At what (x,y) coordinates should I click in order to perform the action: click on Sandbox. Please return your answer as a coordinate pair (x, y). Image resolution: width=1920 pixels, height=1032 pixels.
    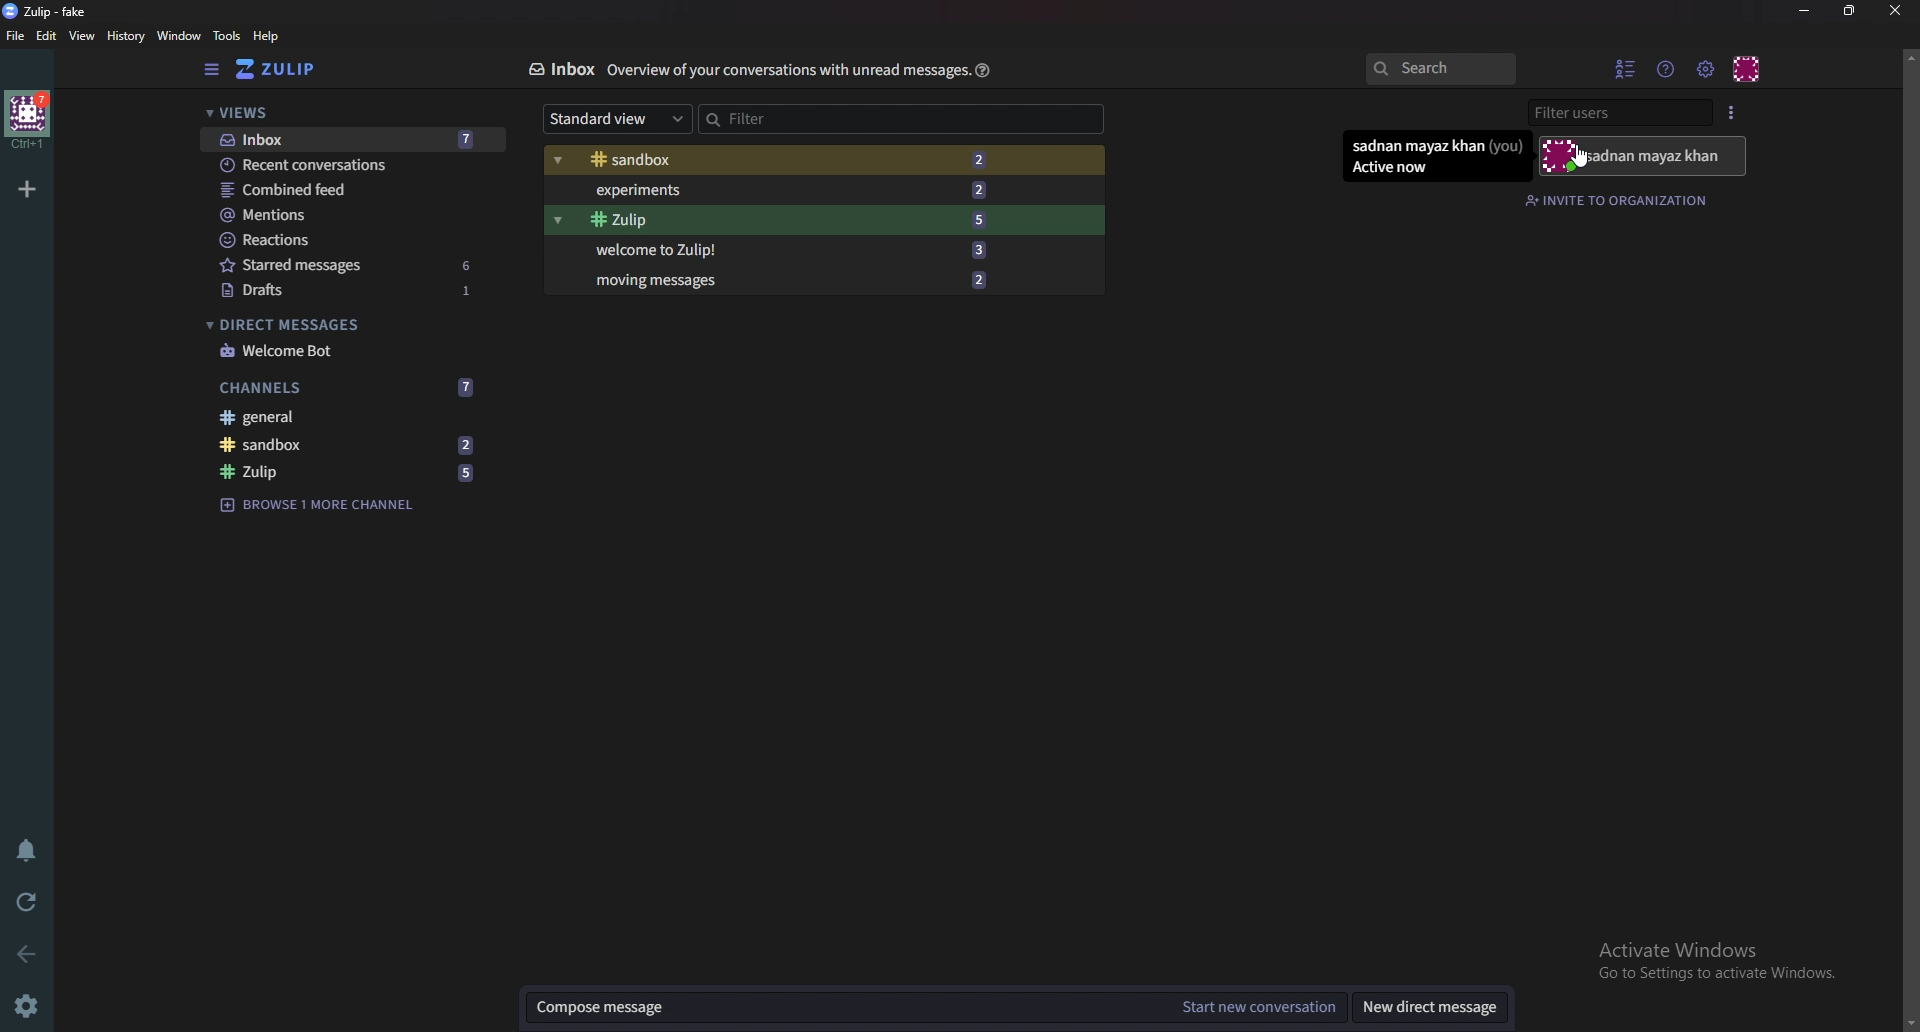
    Looking at the image, I should click on (345, 447).